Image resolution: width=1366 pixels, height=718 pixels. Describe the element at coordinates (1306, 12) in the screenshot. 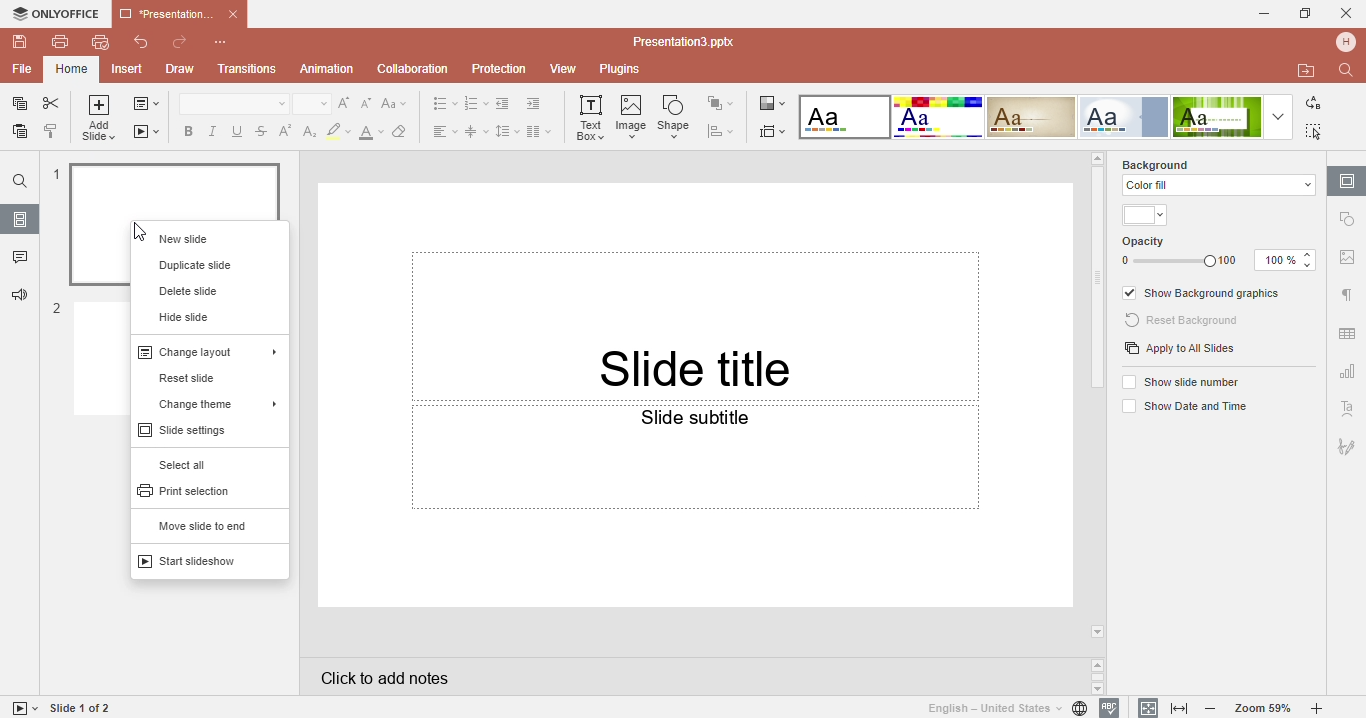

I see `Maximize` at that location.